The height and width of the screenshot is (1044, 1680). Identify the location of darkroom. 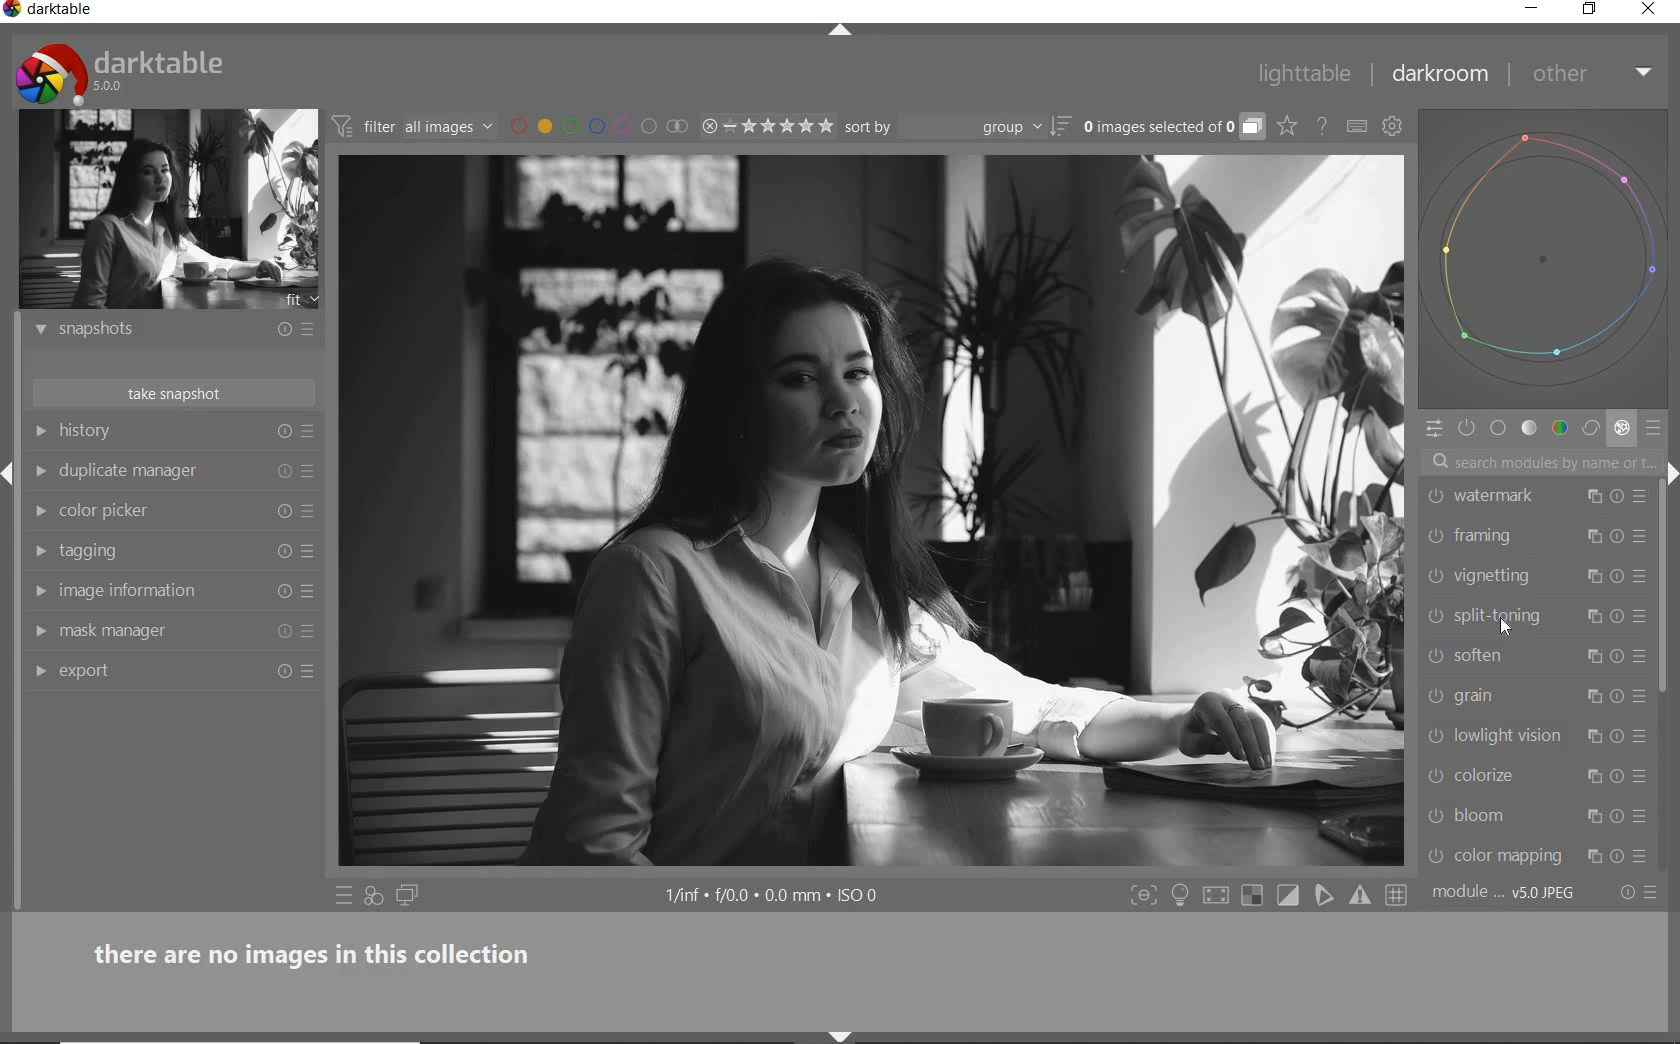
(1441, 78).